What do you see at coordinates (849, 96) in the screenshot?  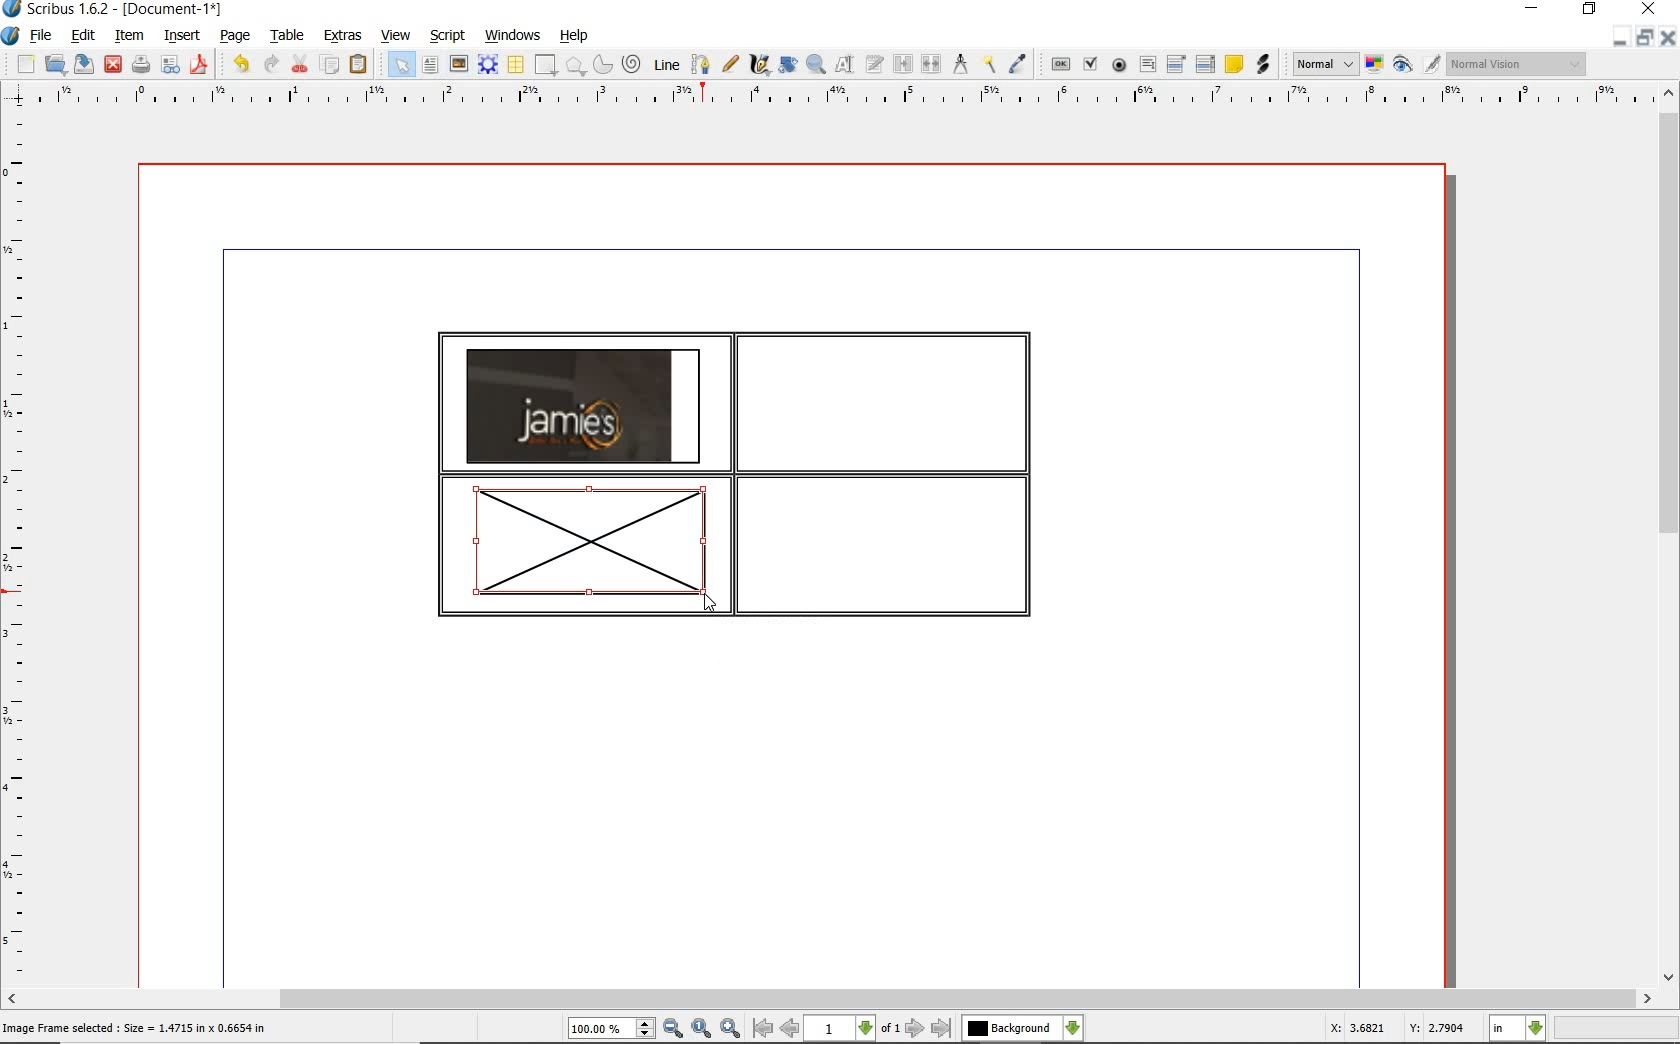 I see `ruler` at bounding box center [849, 96].